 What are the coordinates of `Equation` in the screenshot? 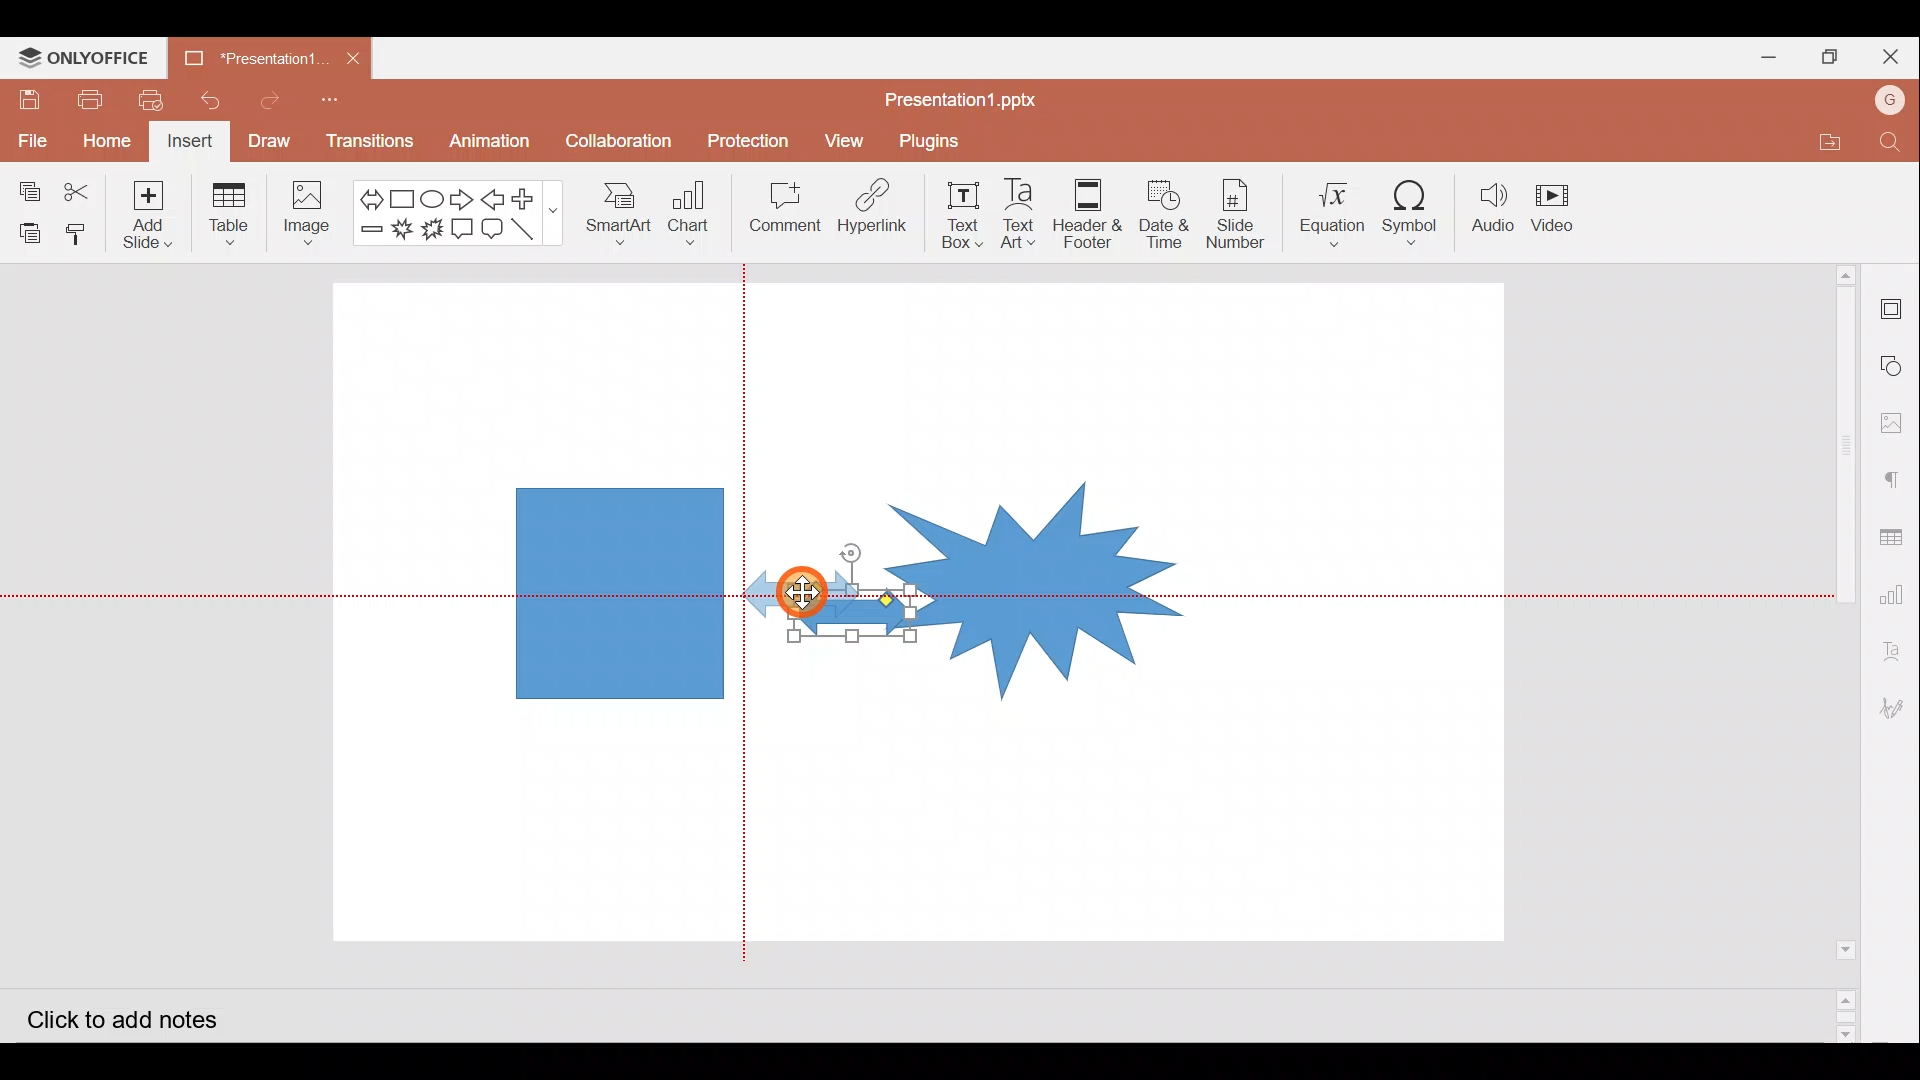 It's located at (1327, 211).